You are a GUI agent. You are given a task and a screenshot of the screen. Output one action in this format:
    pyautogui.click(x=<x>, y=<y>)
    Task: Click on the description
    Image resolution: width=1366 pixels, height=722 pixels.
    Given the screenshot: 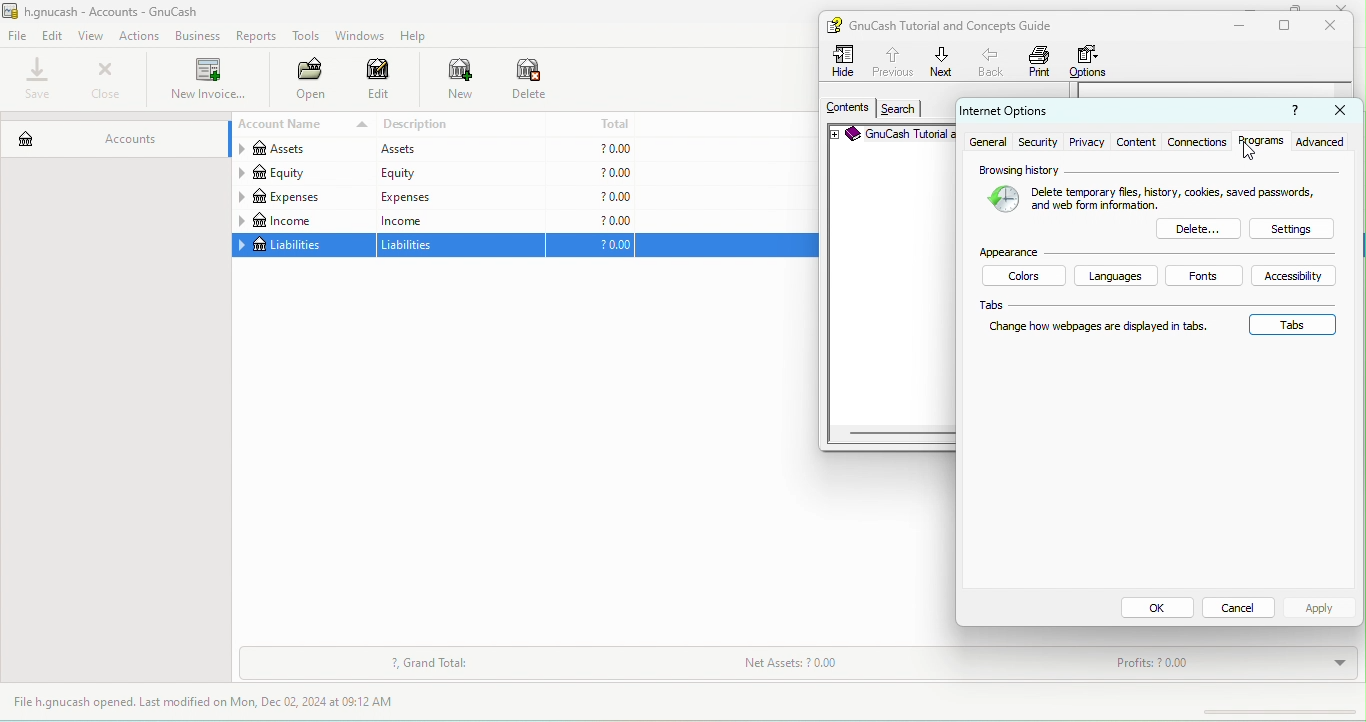 What is the action you would take?
    pyautogui.click(x=461, y=125)
    